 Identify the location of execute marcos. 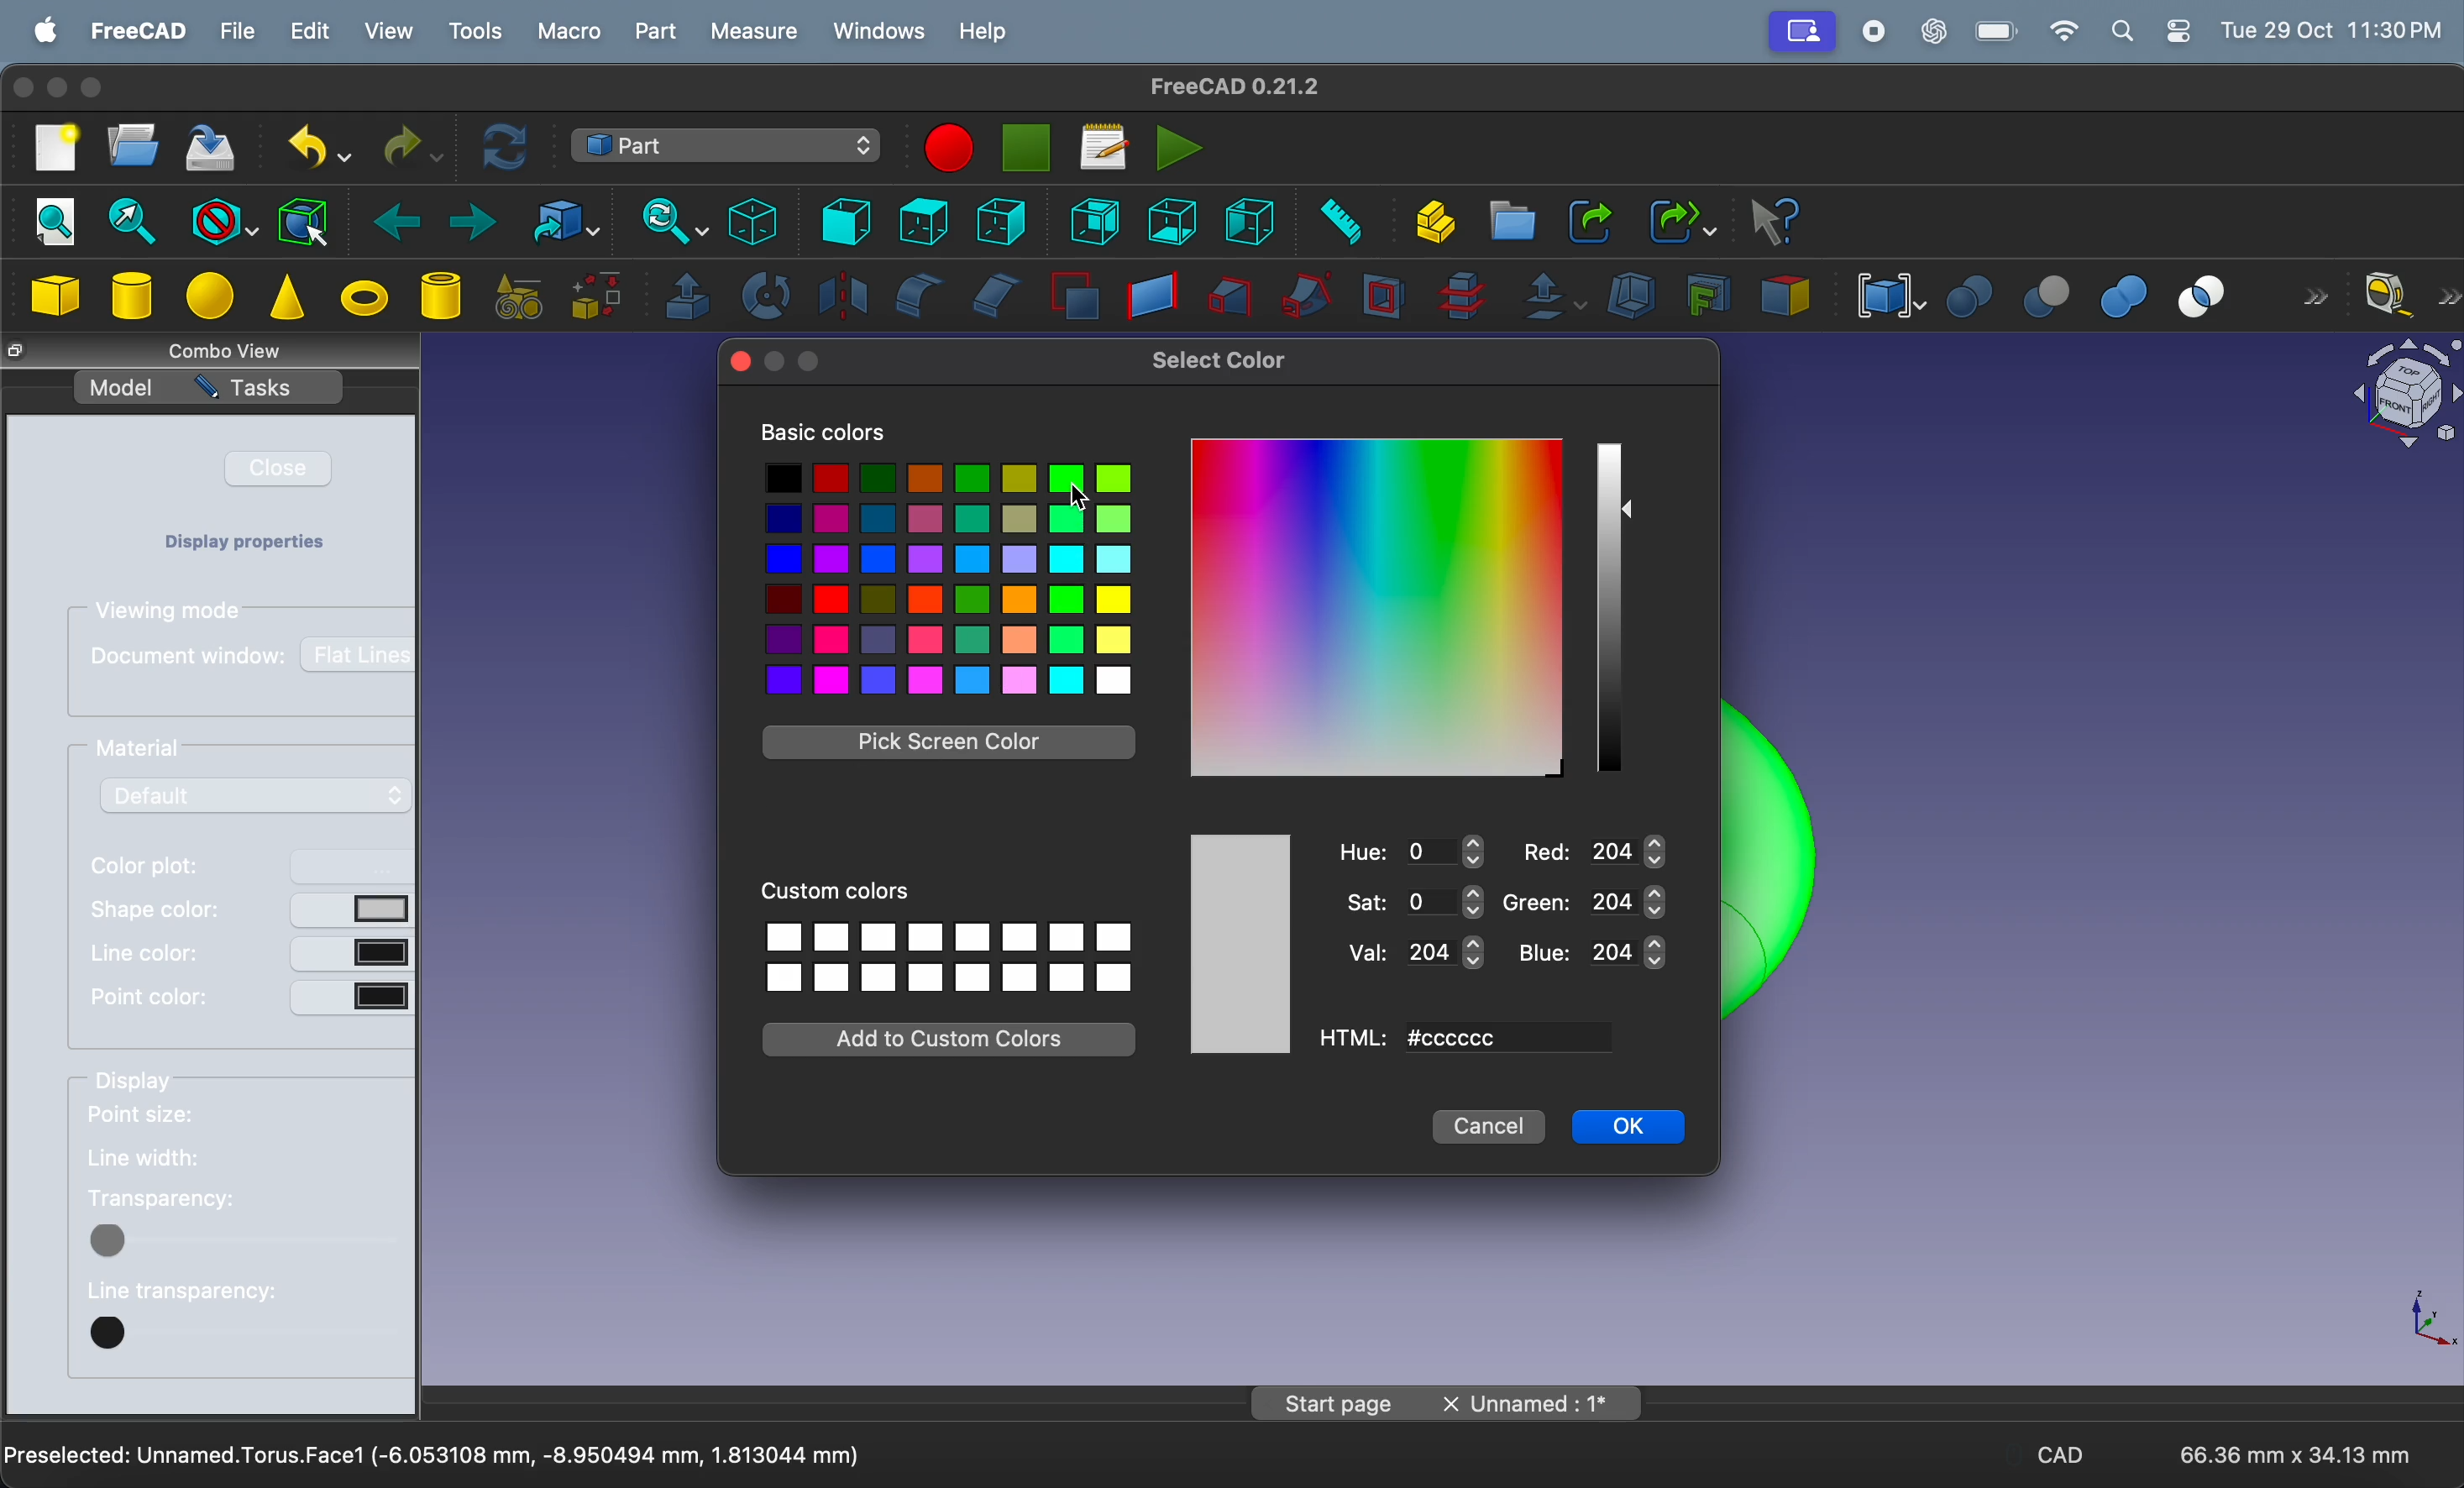
(1180, 146).